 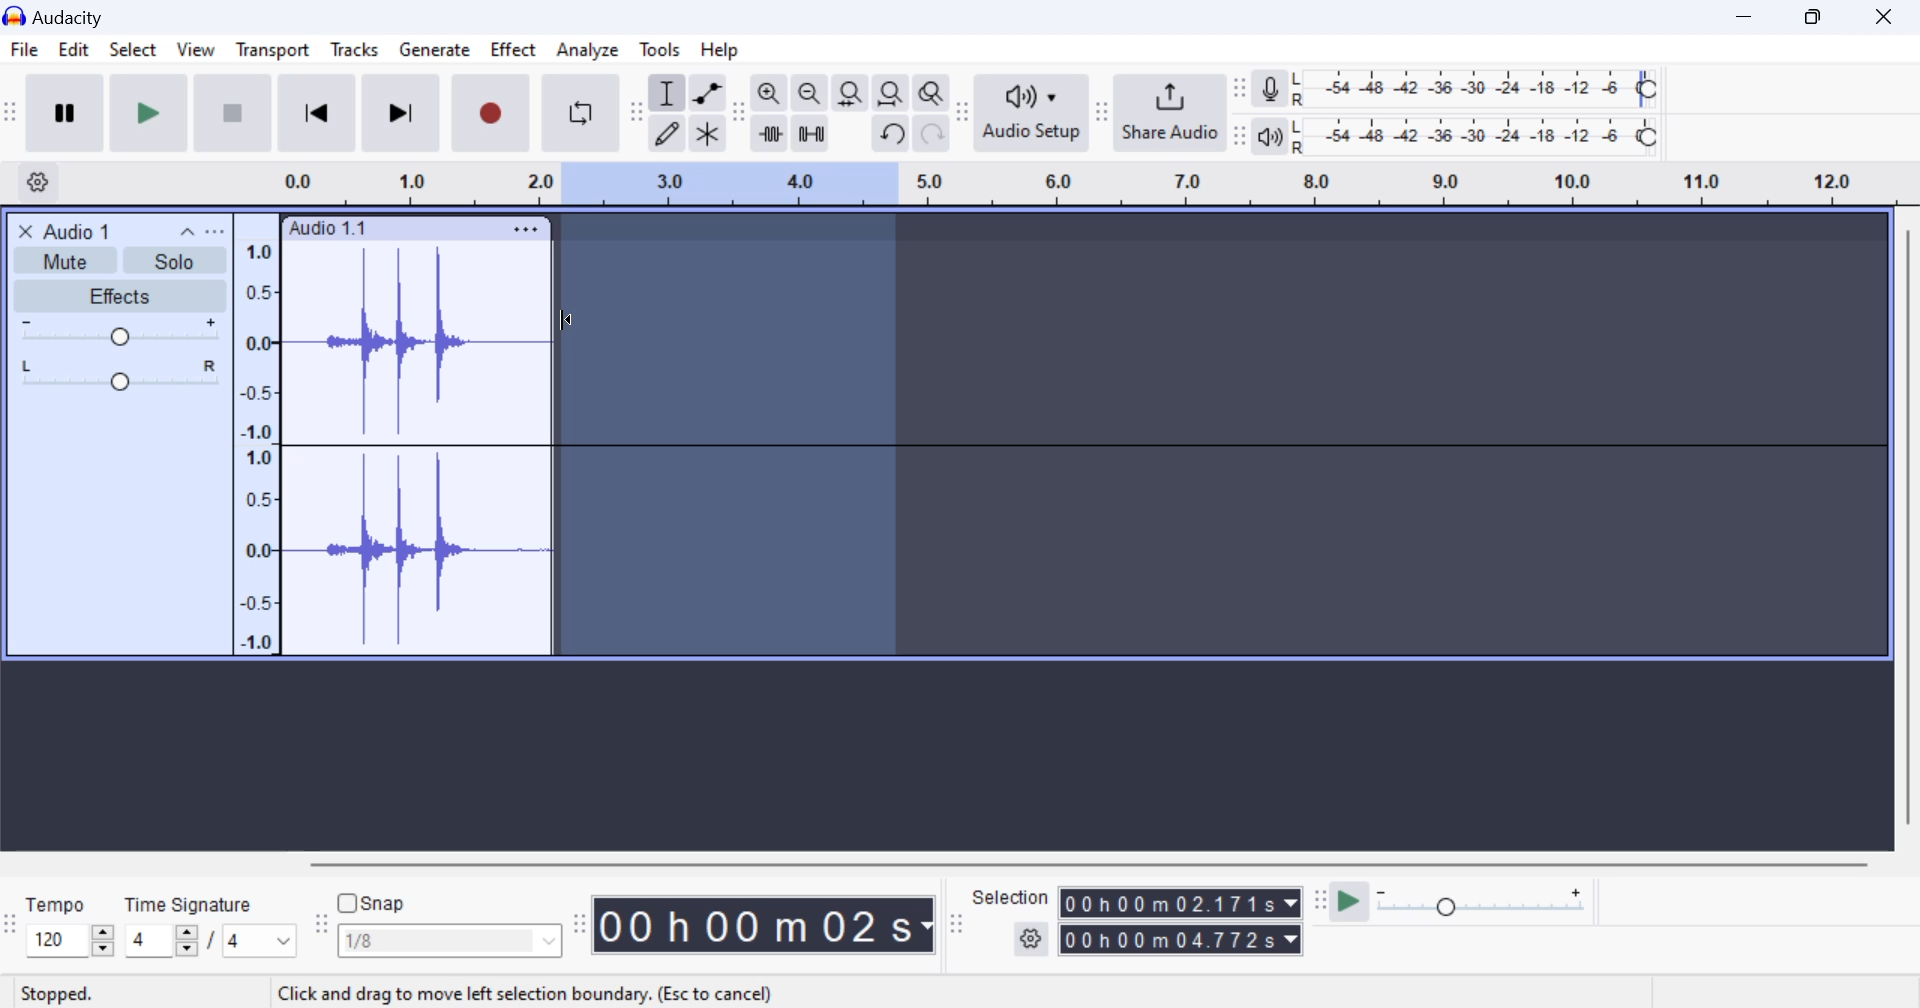 What do you see at coordinates (1184, 924) in the screenshot?
I see `Selected Clip Length` at bounding box center [1184, 924].